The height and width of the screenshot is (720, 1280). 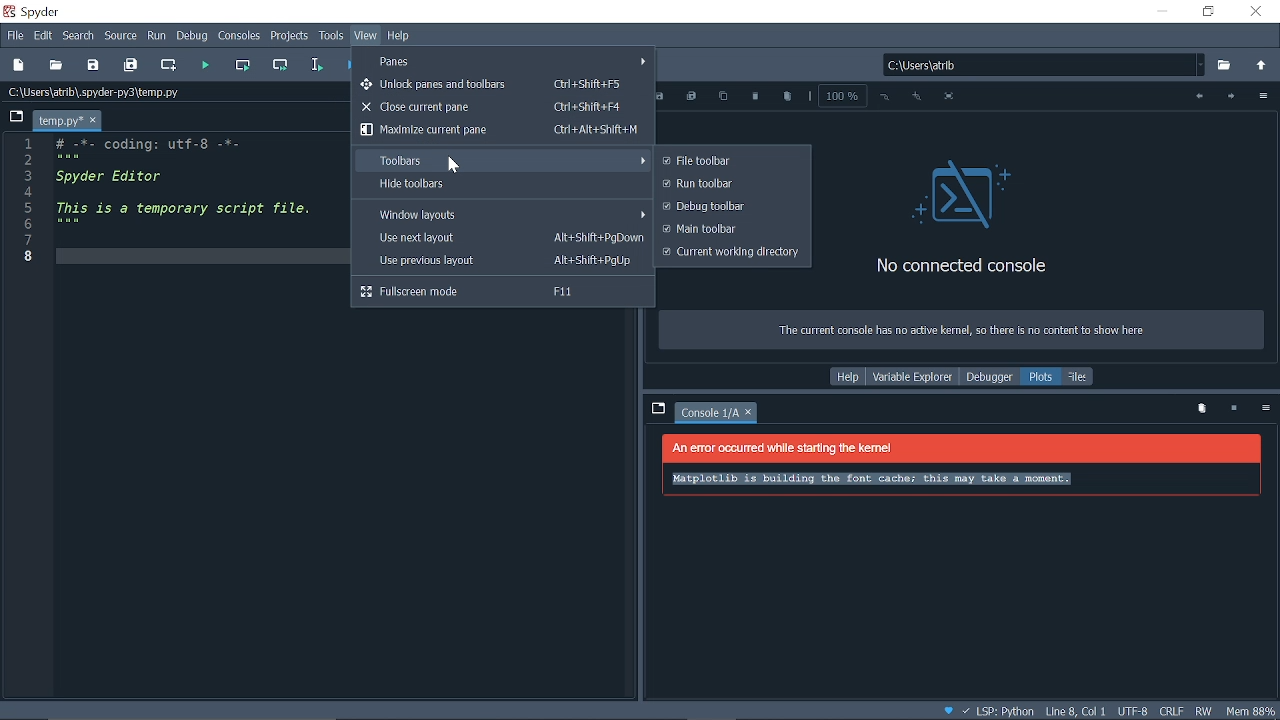 What do you see at coordinates (501, 238) in the screenshot?
I see `Use next layout` at bounding box center [501, 238].